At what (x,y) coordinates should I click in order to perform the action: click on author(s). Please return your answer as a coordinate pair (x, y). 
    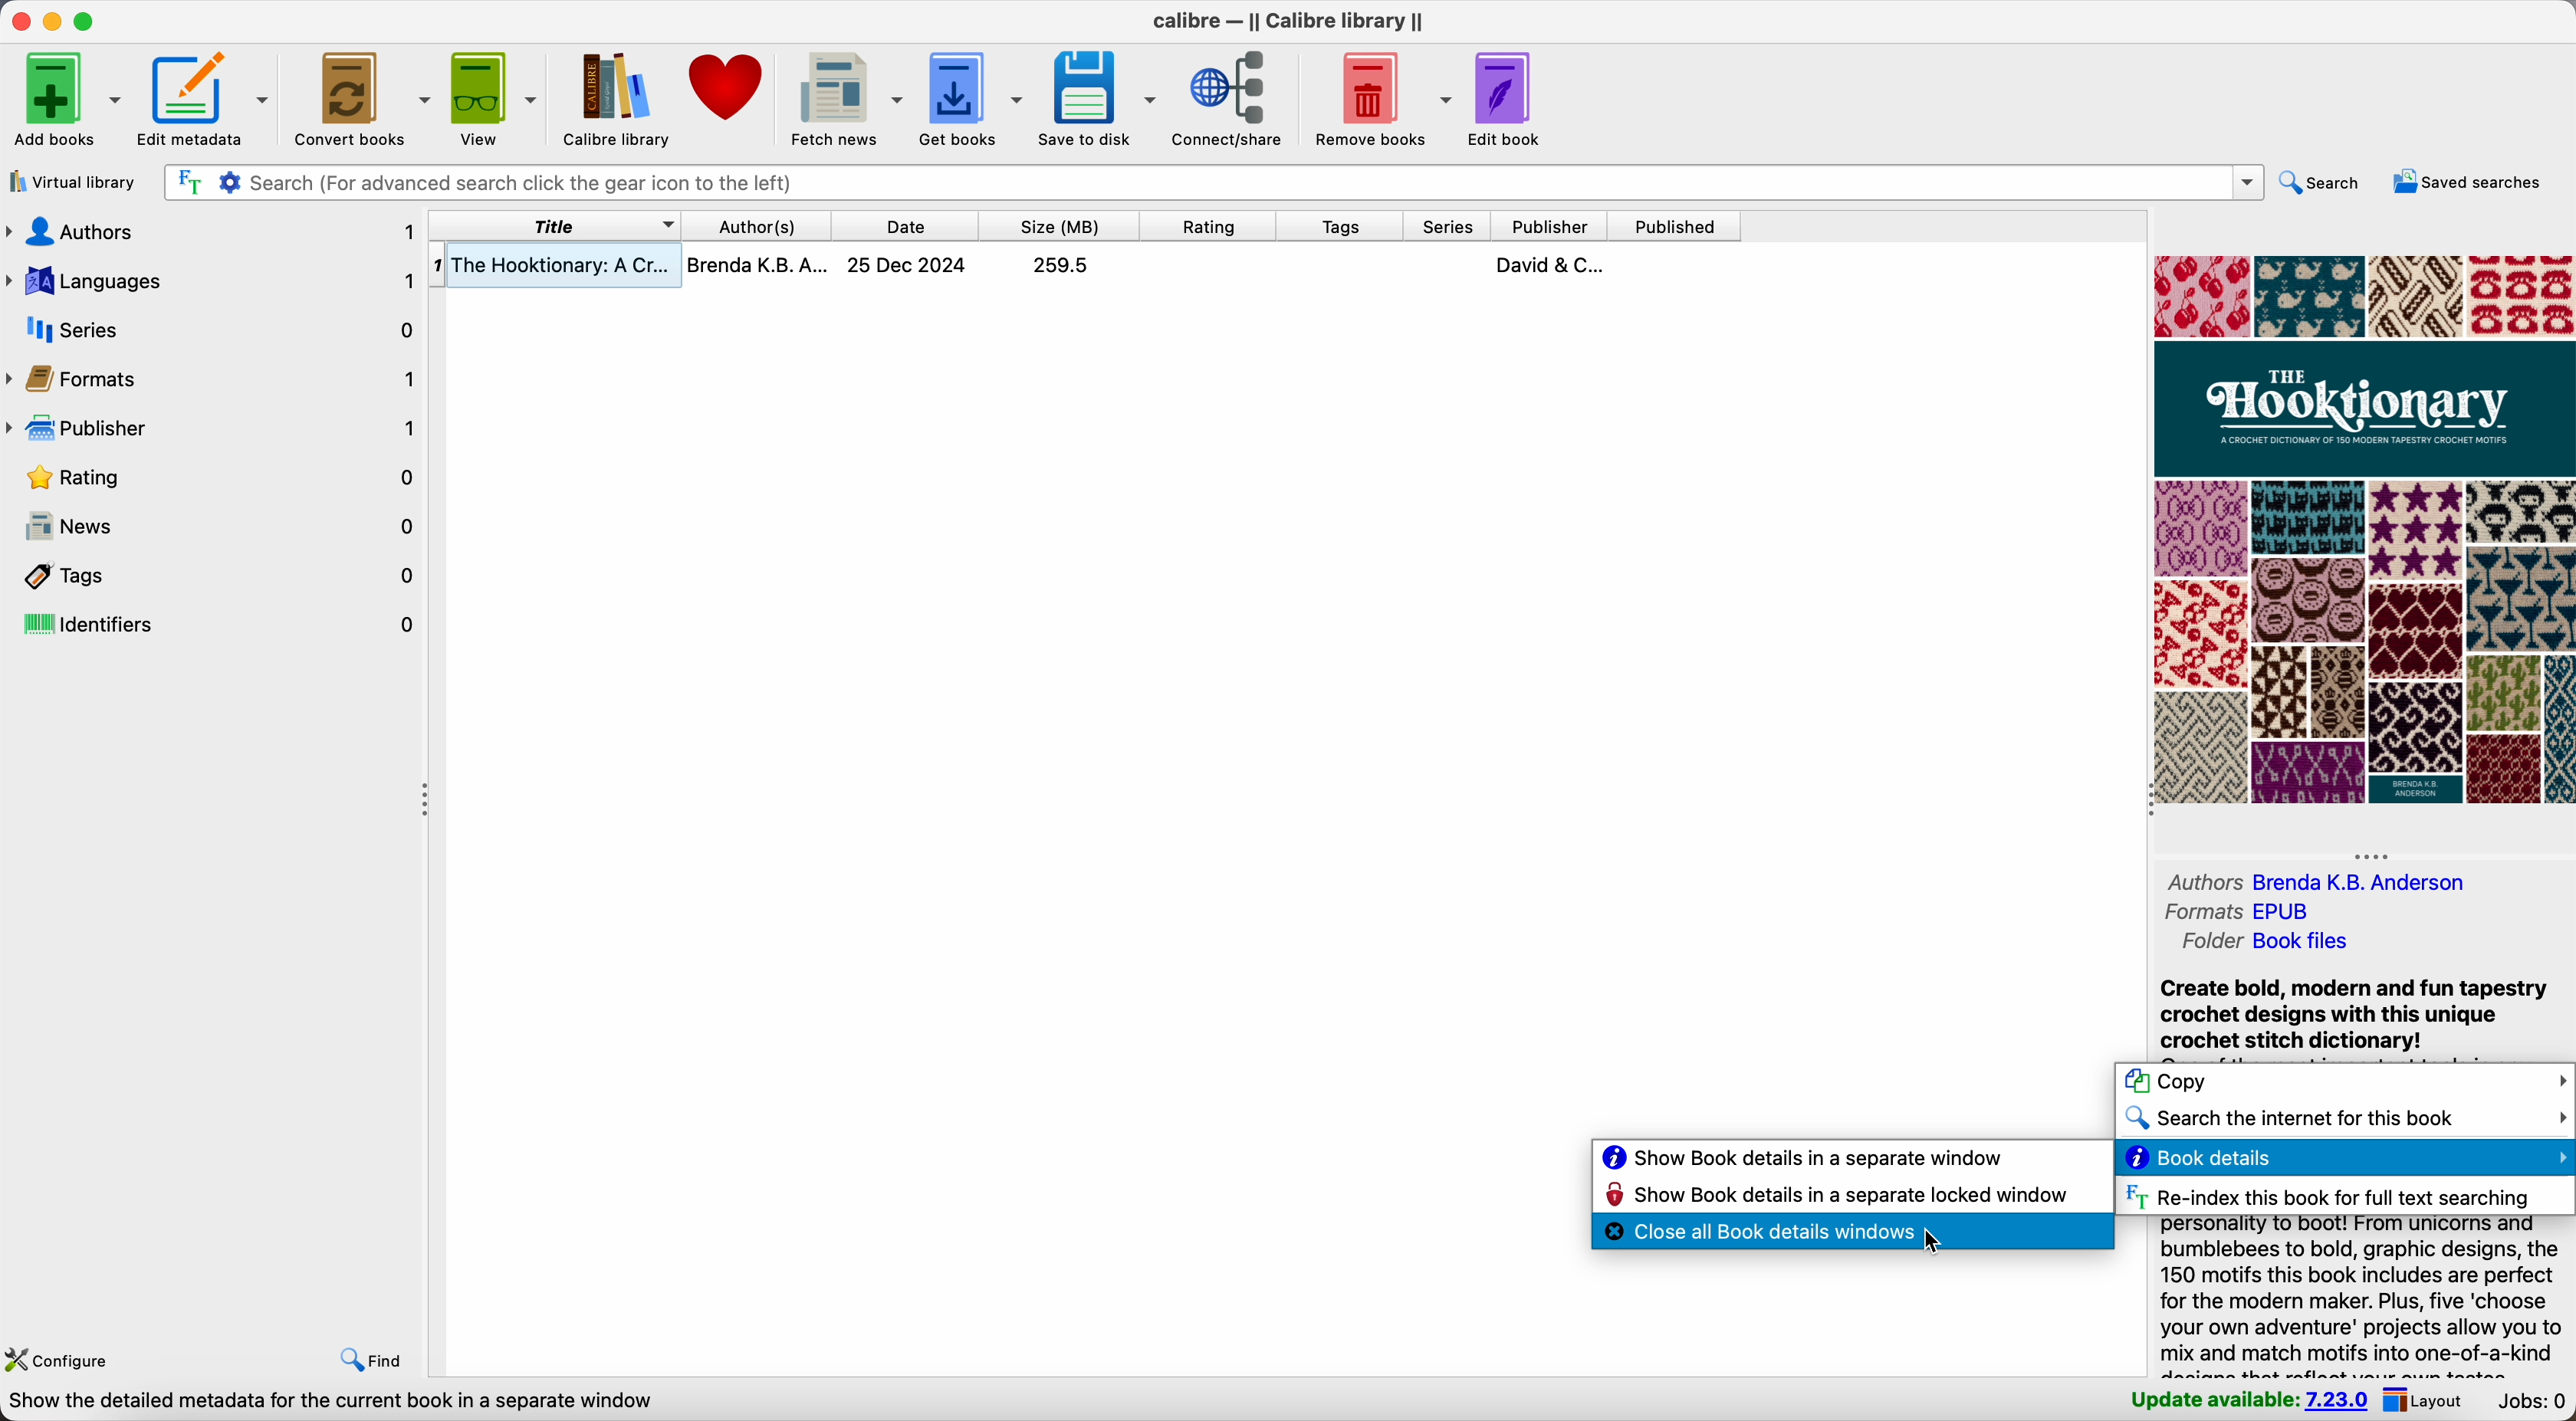
    Looking at the image, I should click on (755, 225).